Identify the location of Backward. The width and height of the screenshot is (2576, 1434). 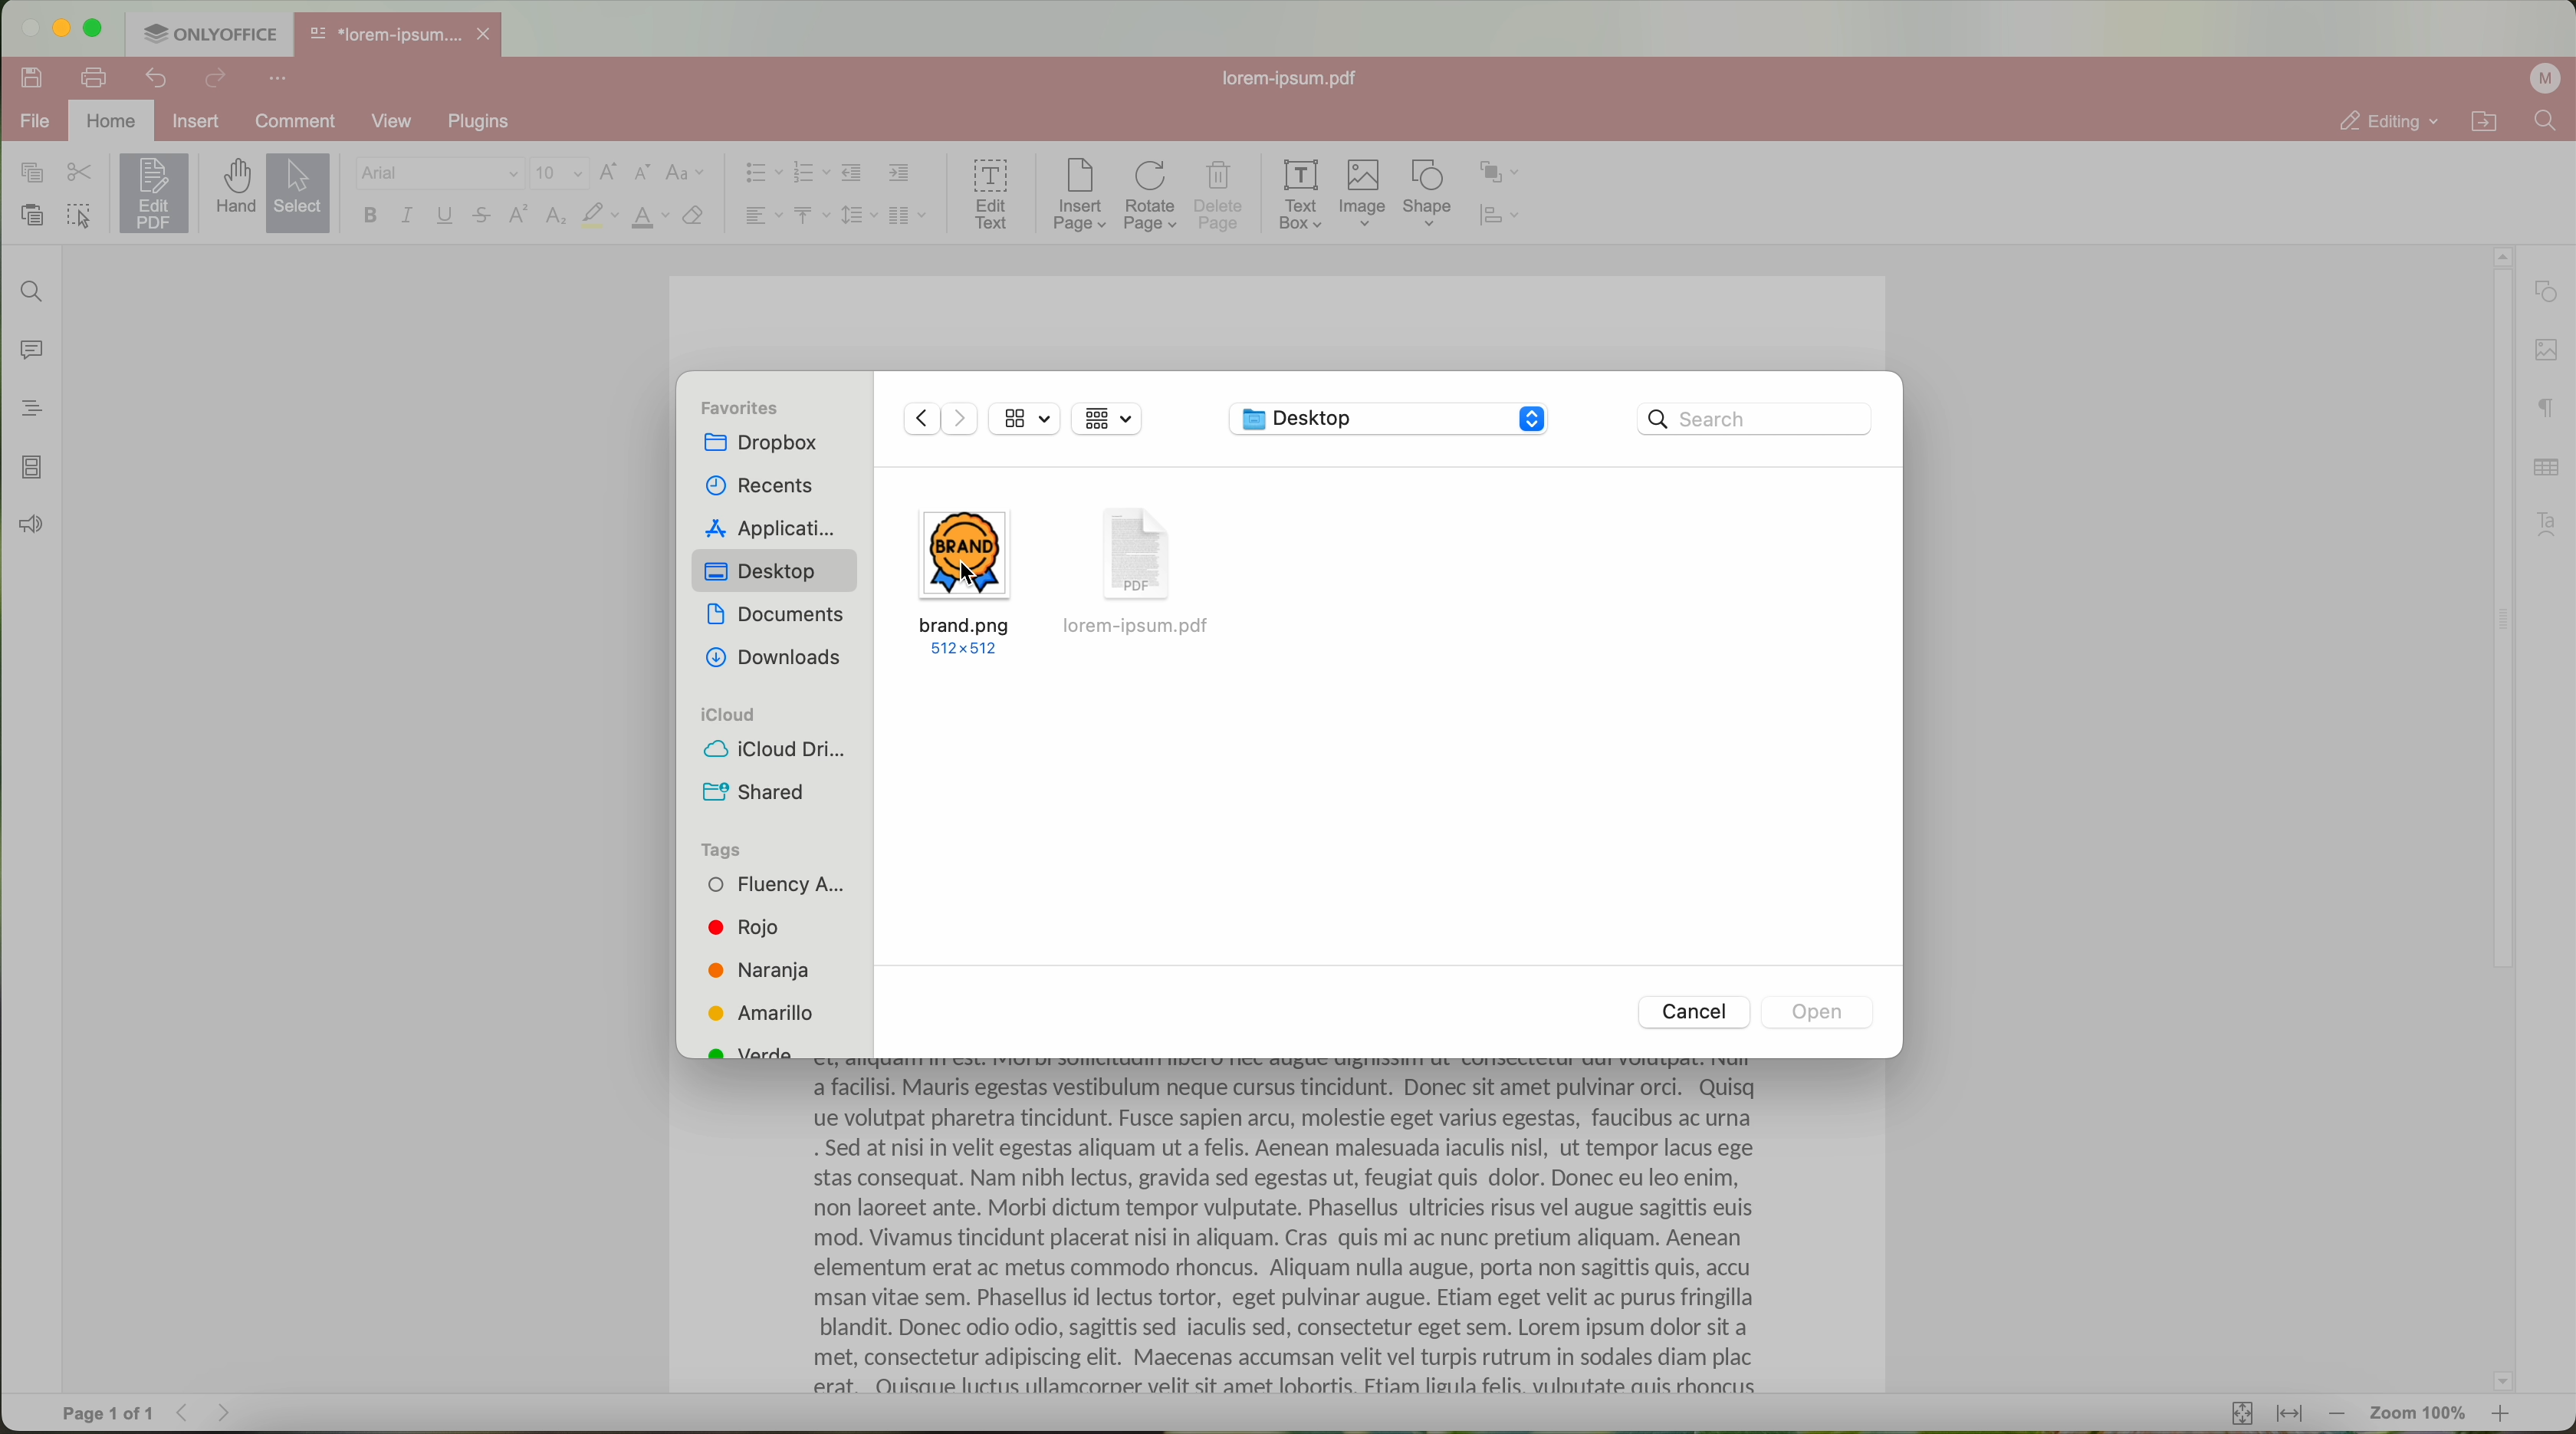
(189, 1412).